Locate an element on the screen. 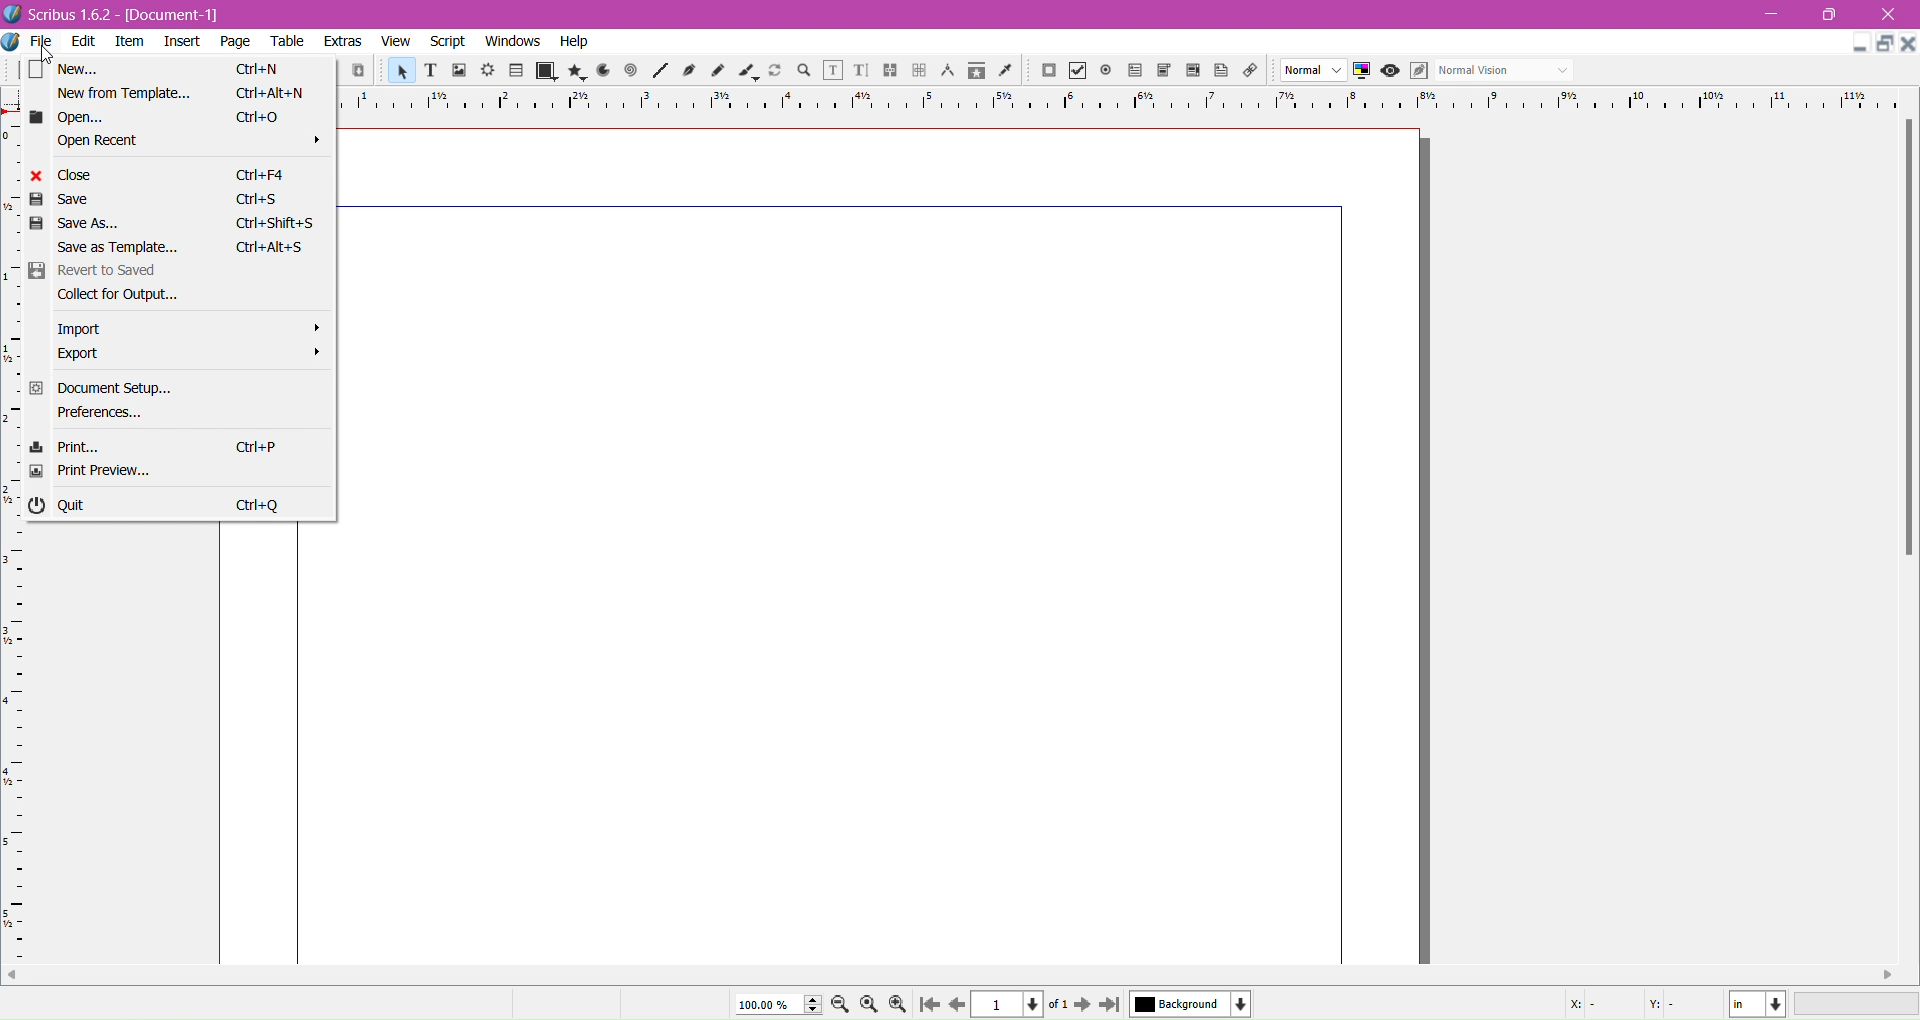 The image size is (1920, 1020). Open is located at coordinates (176, 118).